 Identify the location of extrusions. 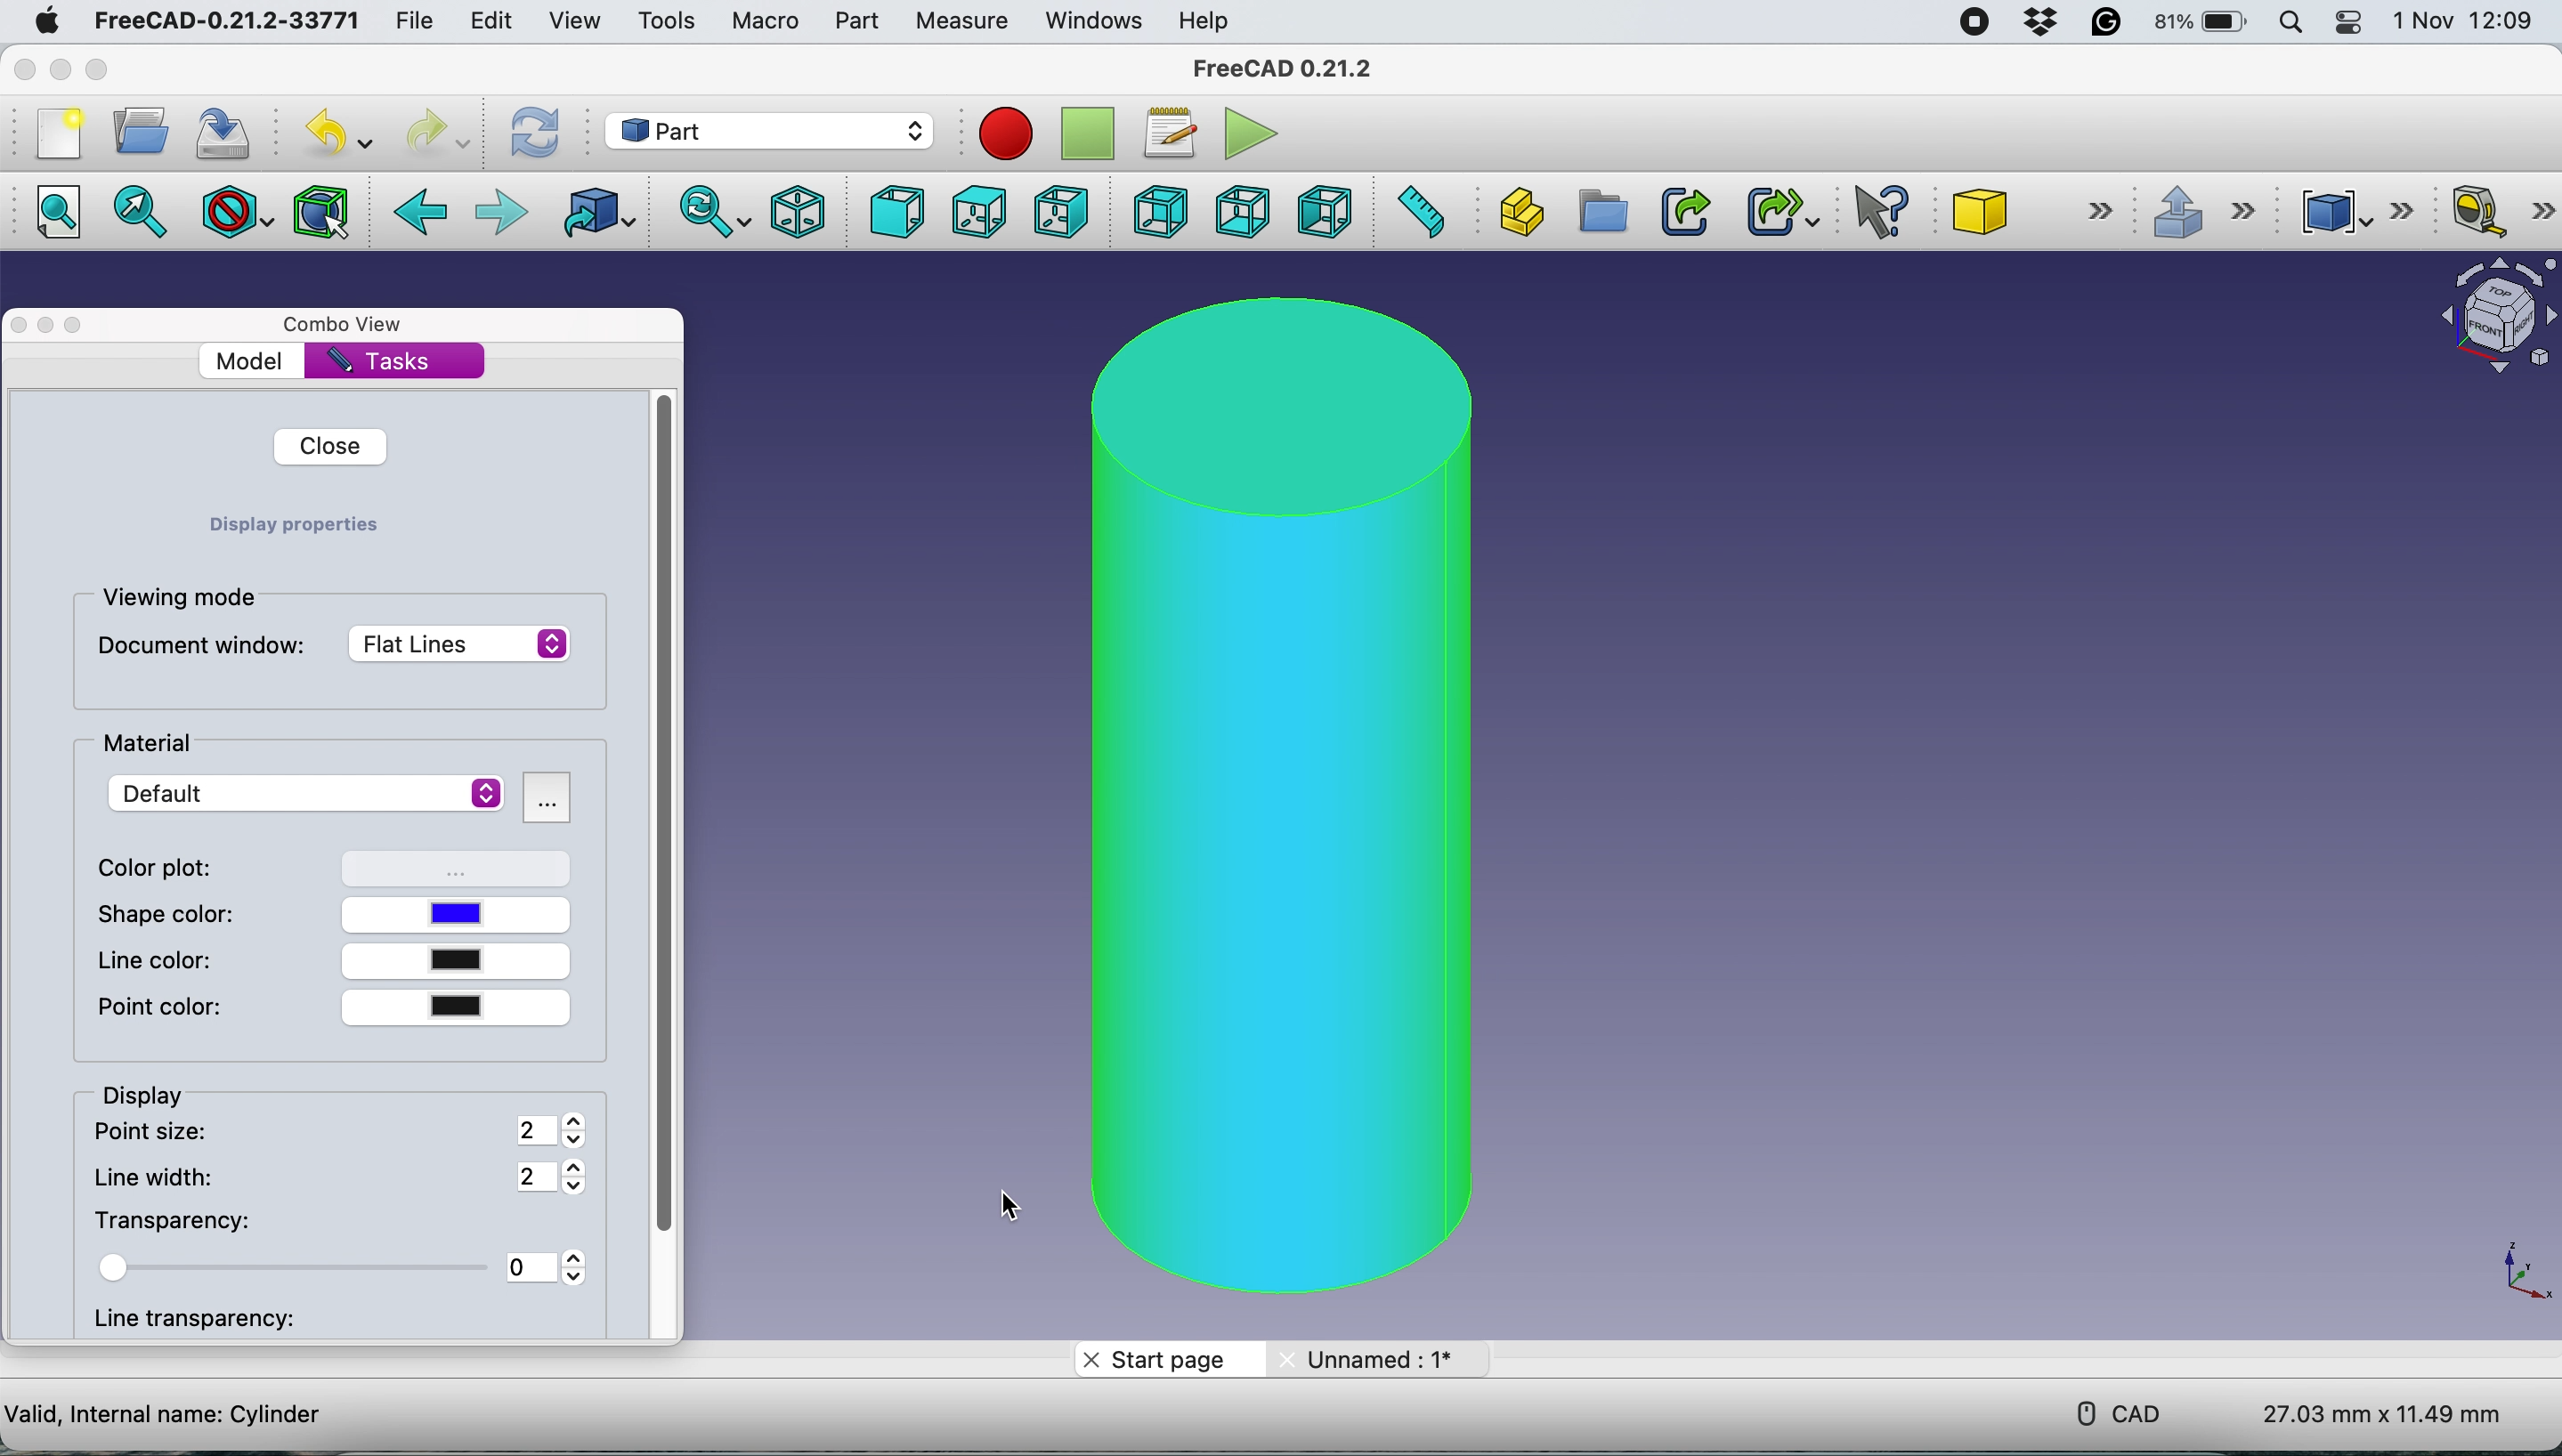
(2210, 214).